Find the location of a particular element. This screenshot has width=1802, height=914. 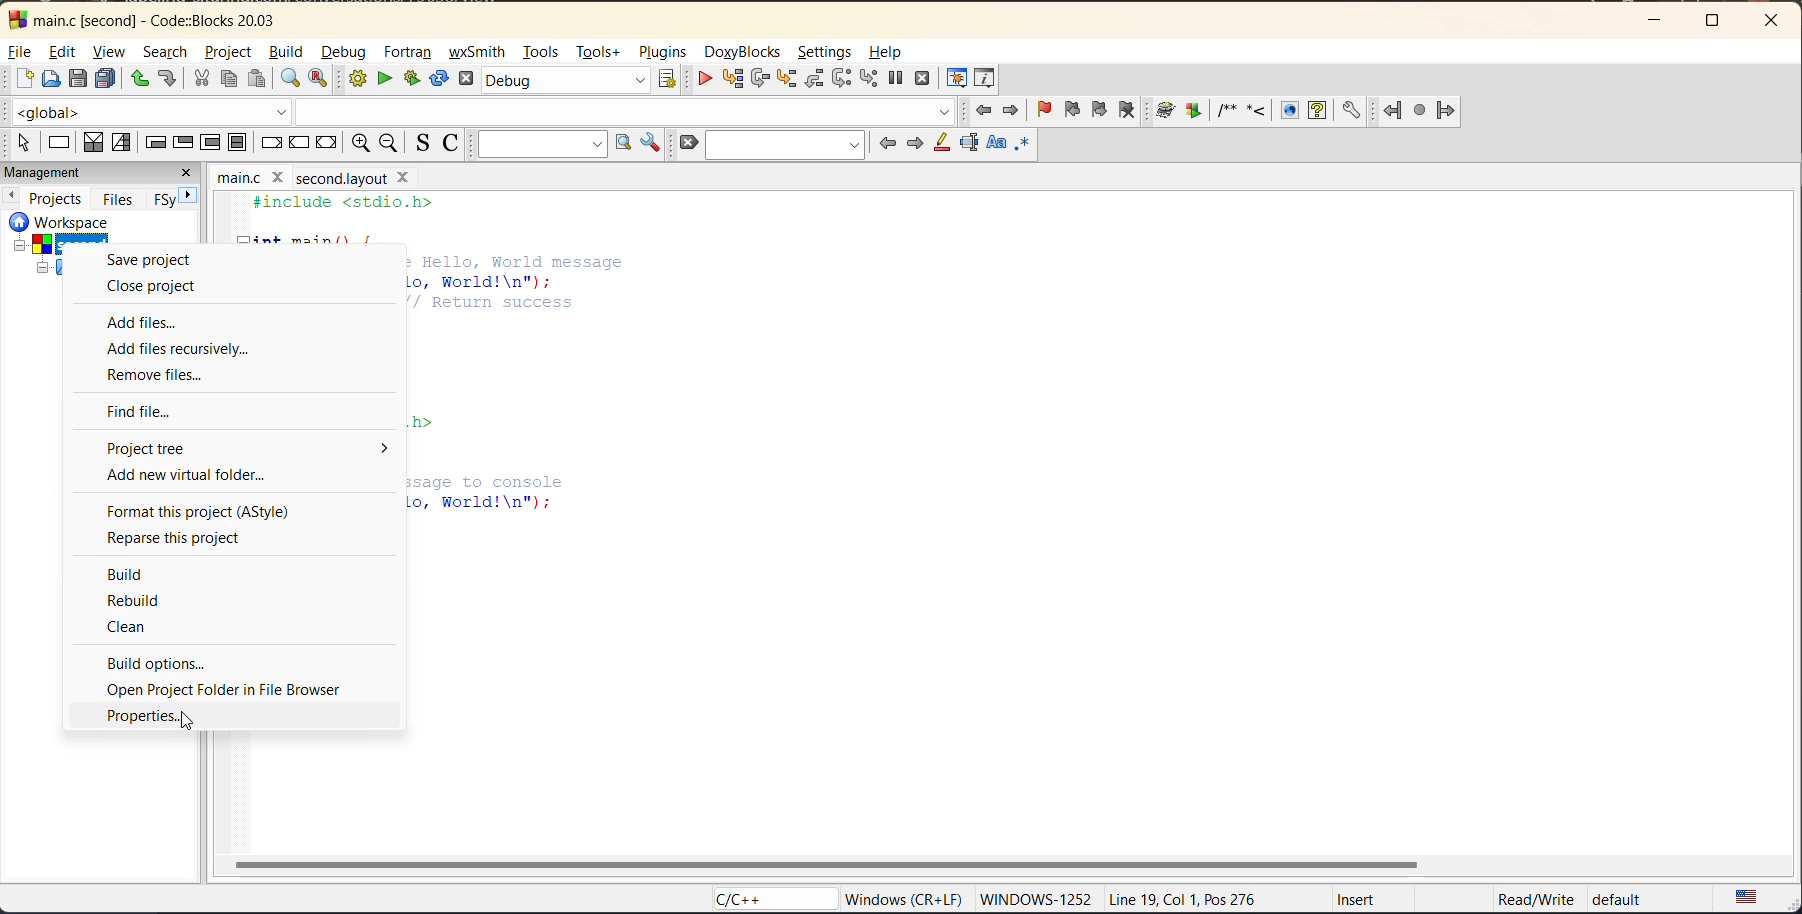

highlight is located at coordinates (942, 142).